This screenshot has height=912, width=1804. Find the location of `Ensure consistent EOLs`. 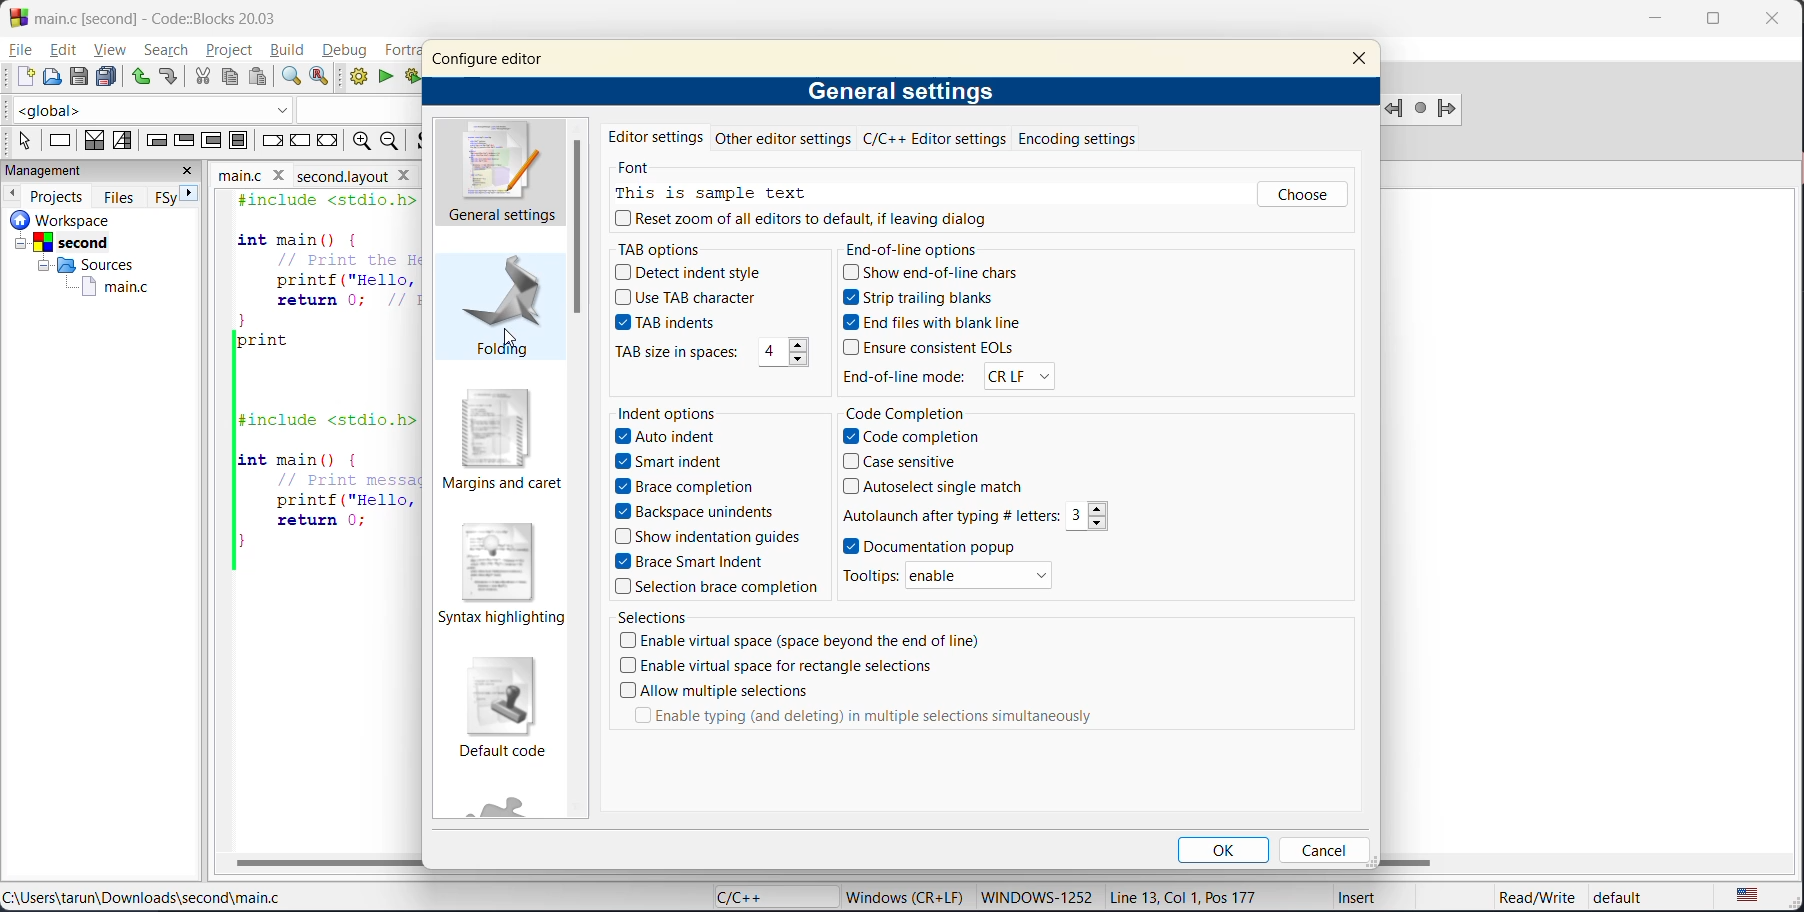

Ensure consistent EOLs is located at coordinates (927, 348).